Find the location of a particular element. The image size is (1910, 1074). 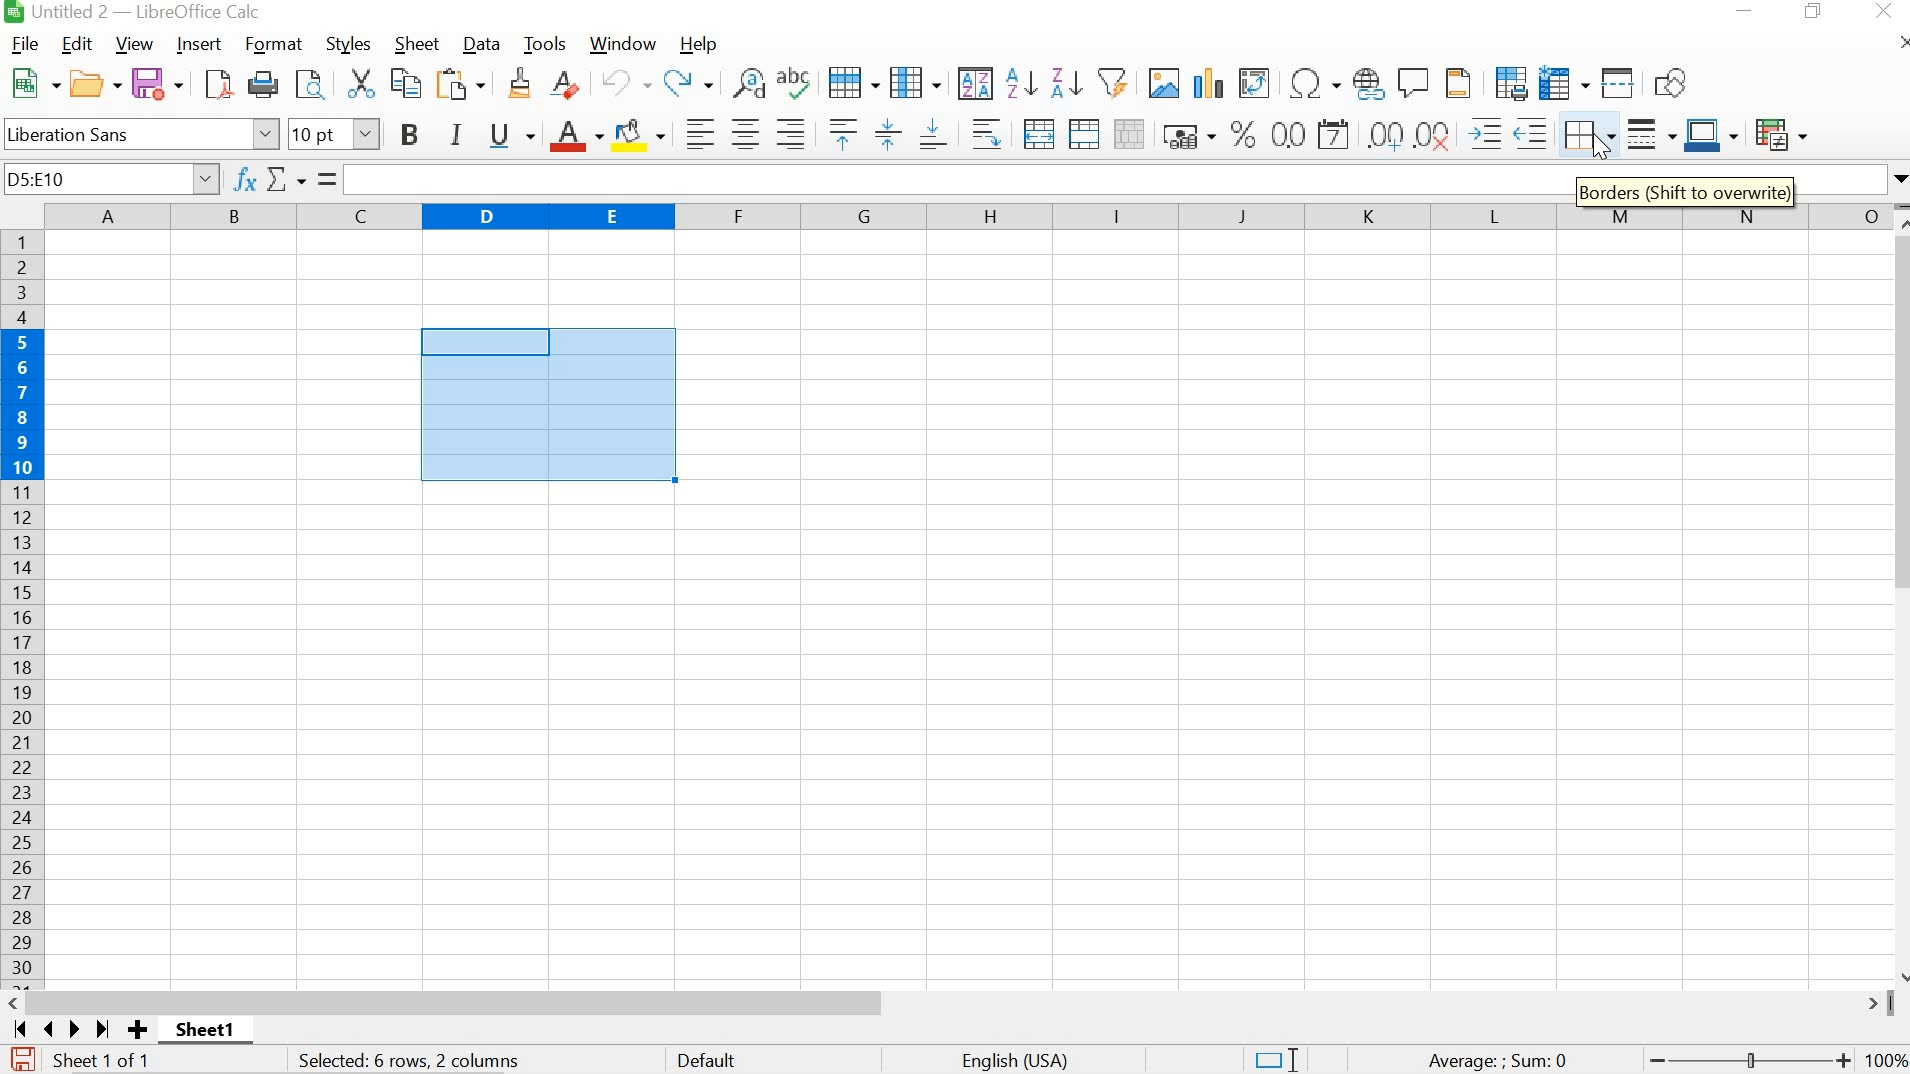

insert or edit pivot table is located at coordinates (1255, 81).